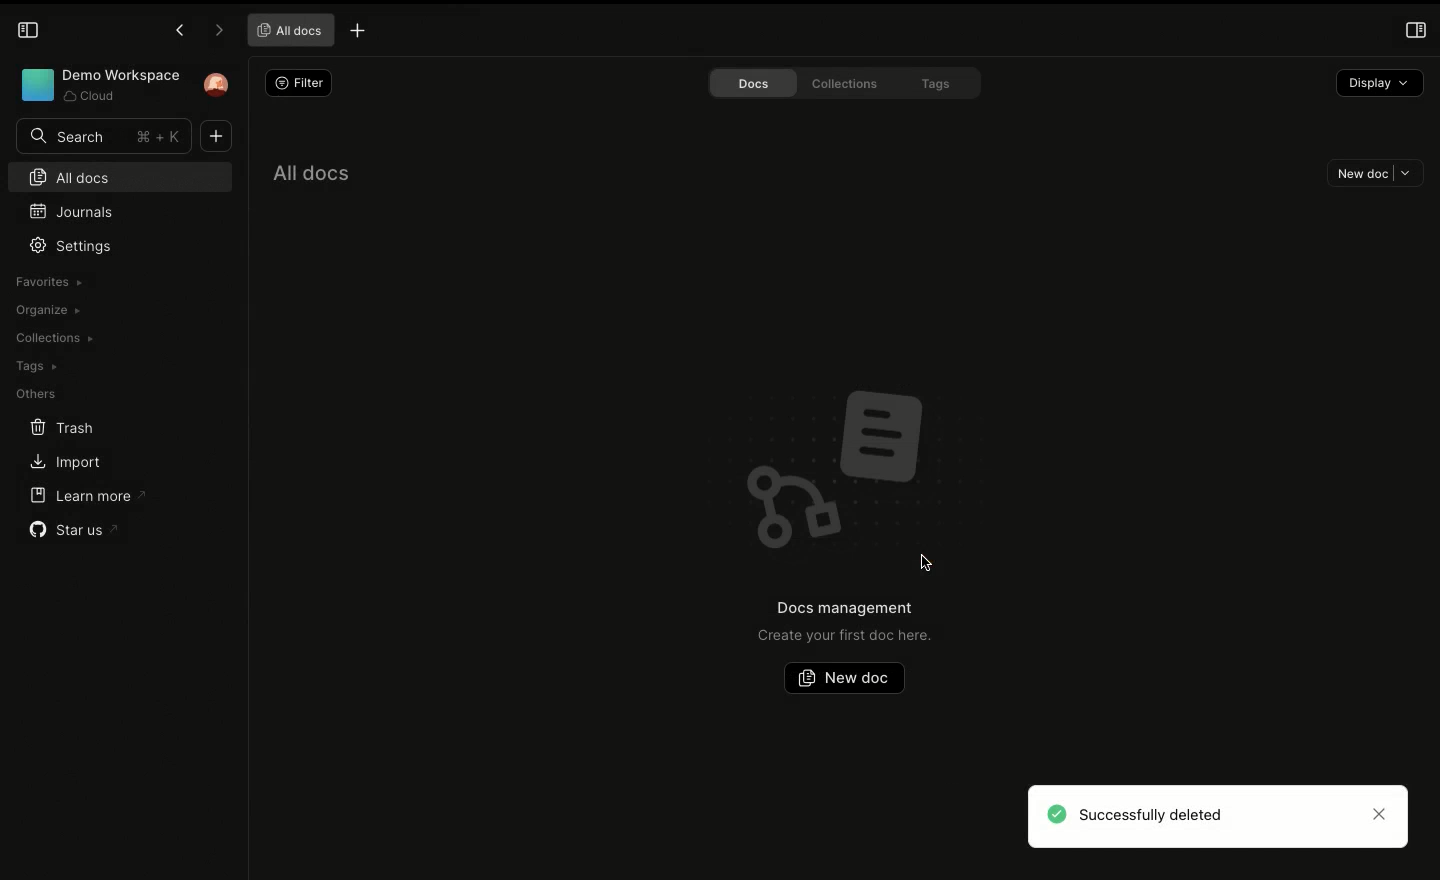 This screenshot has height=880, width=1440. What do you see at coordinates (215, 136) in the screenshot?
I see `Add new document` at bounding box center [215, 136].